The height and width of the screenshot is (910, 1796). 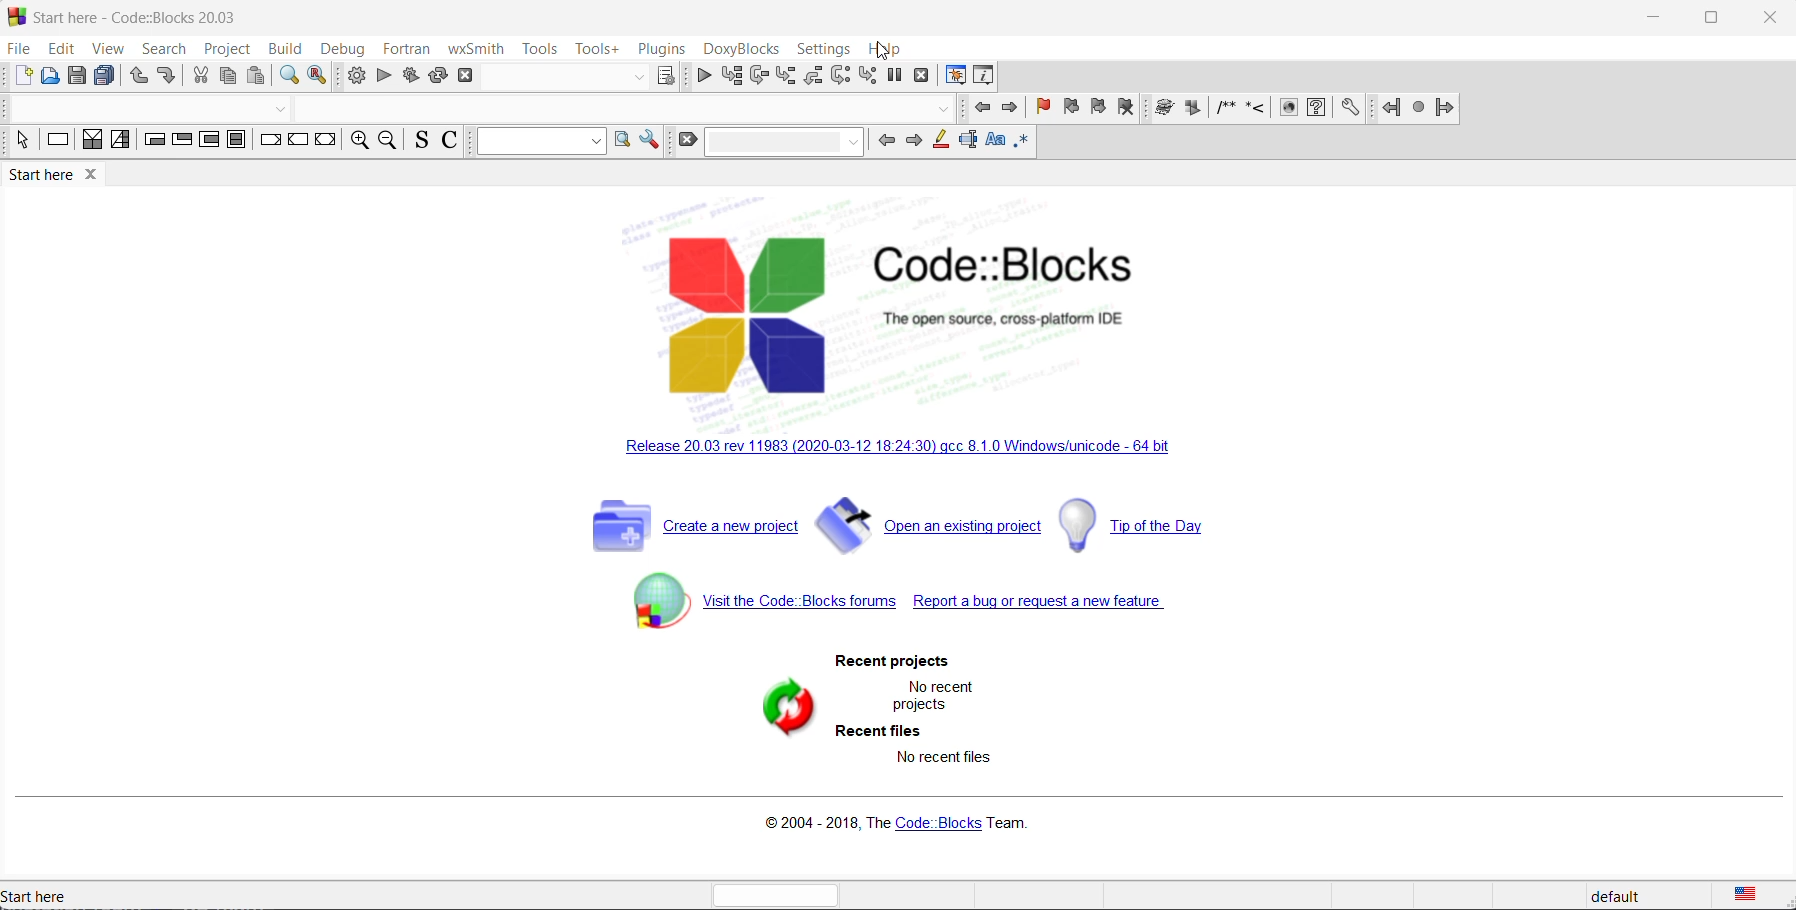 I want to click on next, so click(x=912, y=140).